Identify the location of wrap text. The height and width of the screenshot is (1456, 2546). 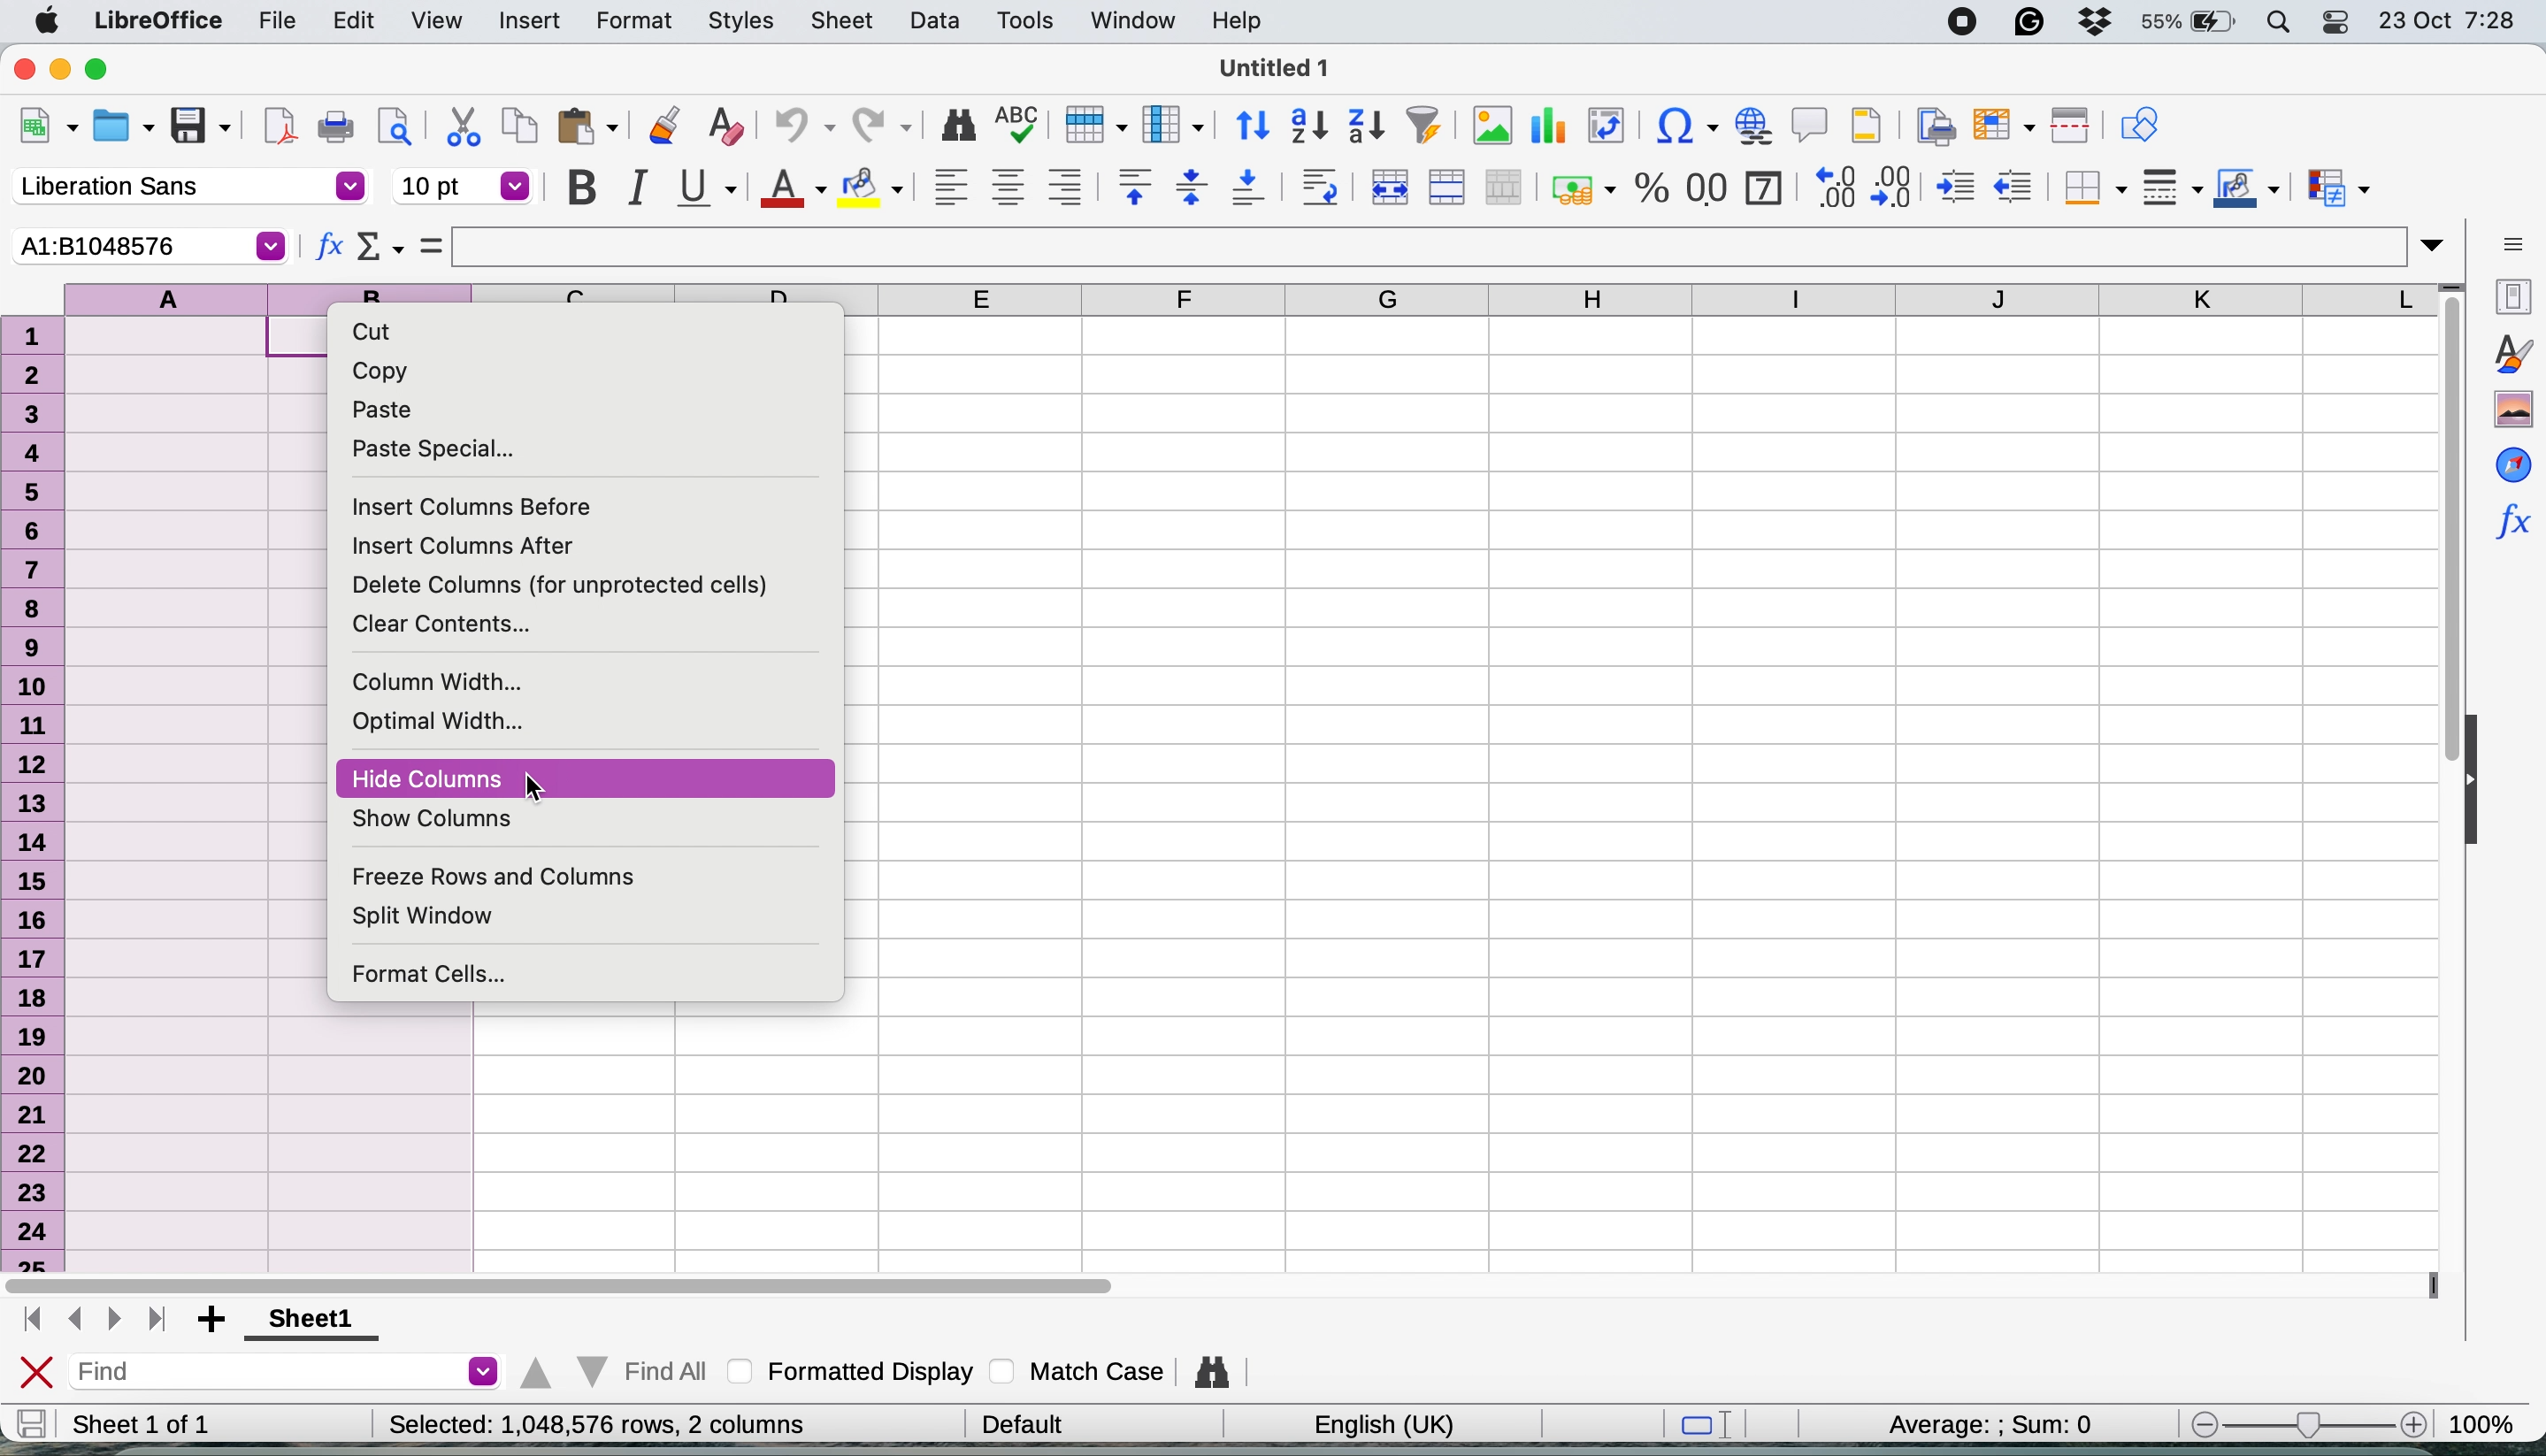
(1325, 187).